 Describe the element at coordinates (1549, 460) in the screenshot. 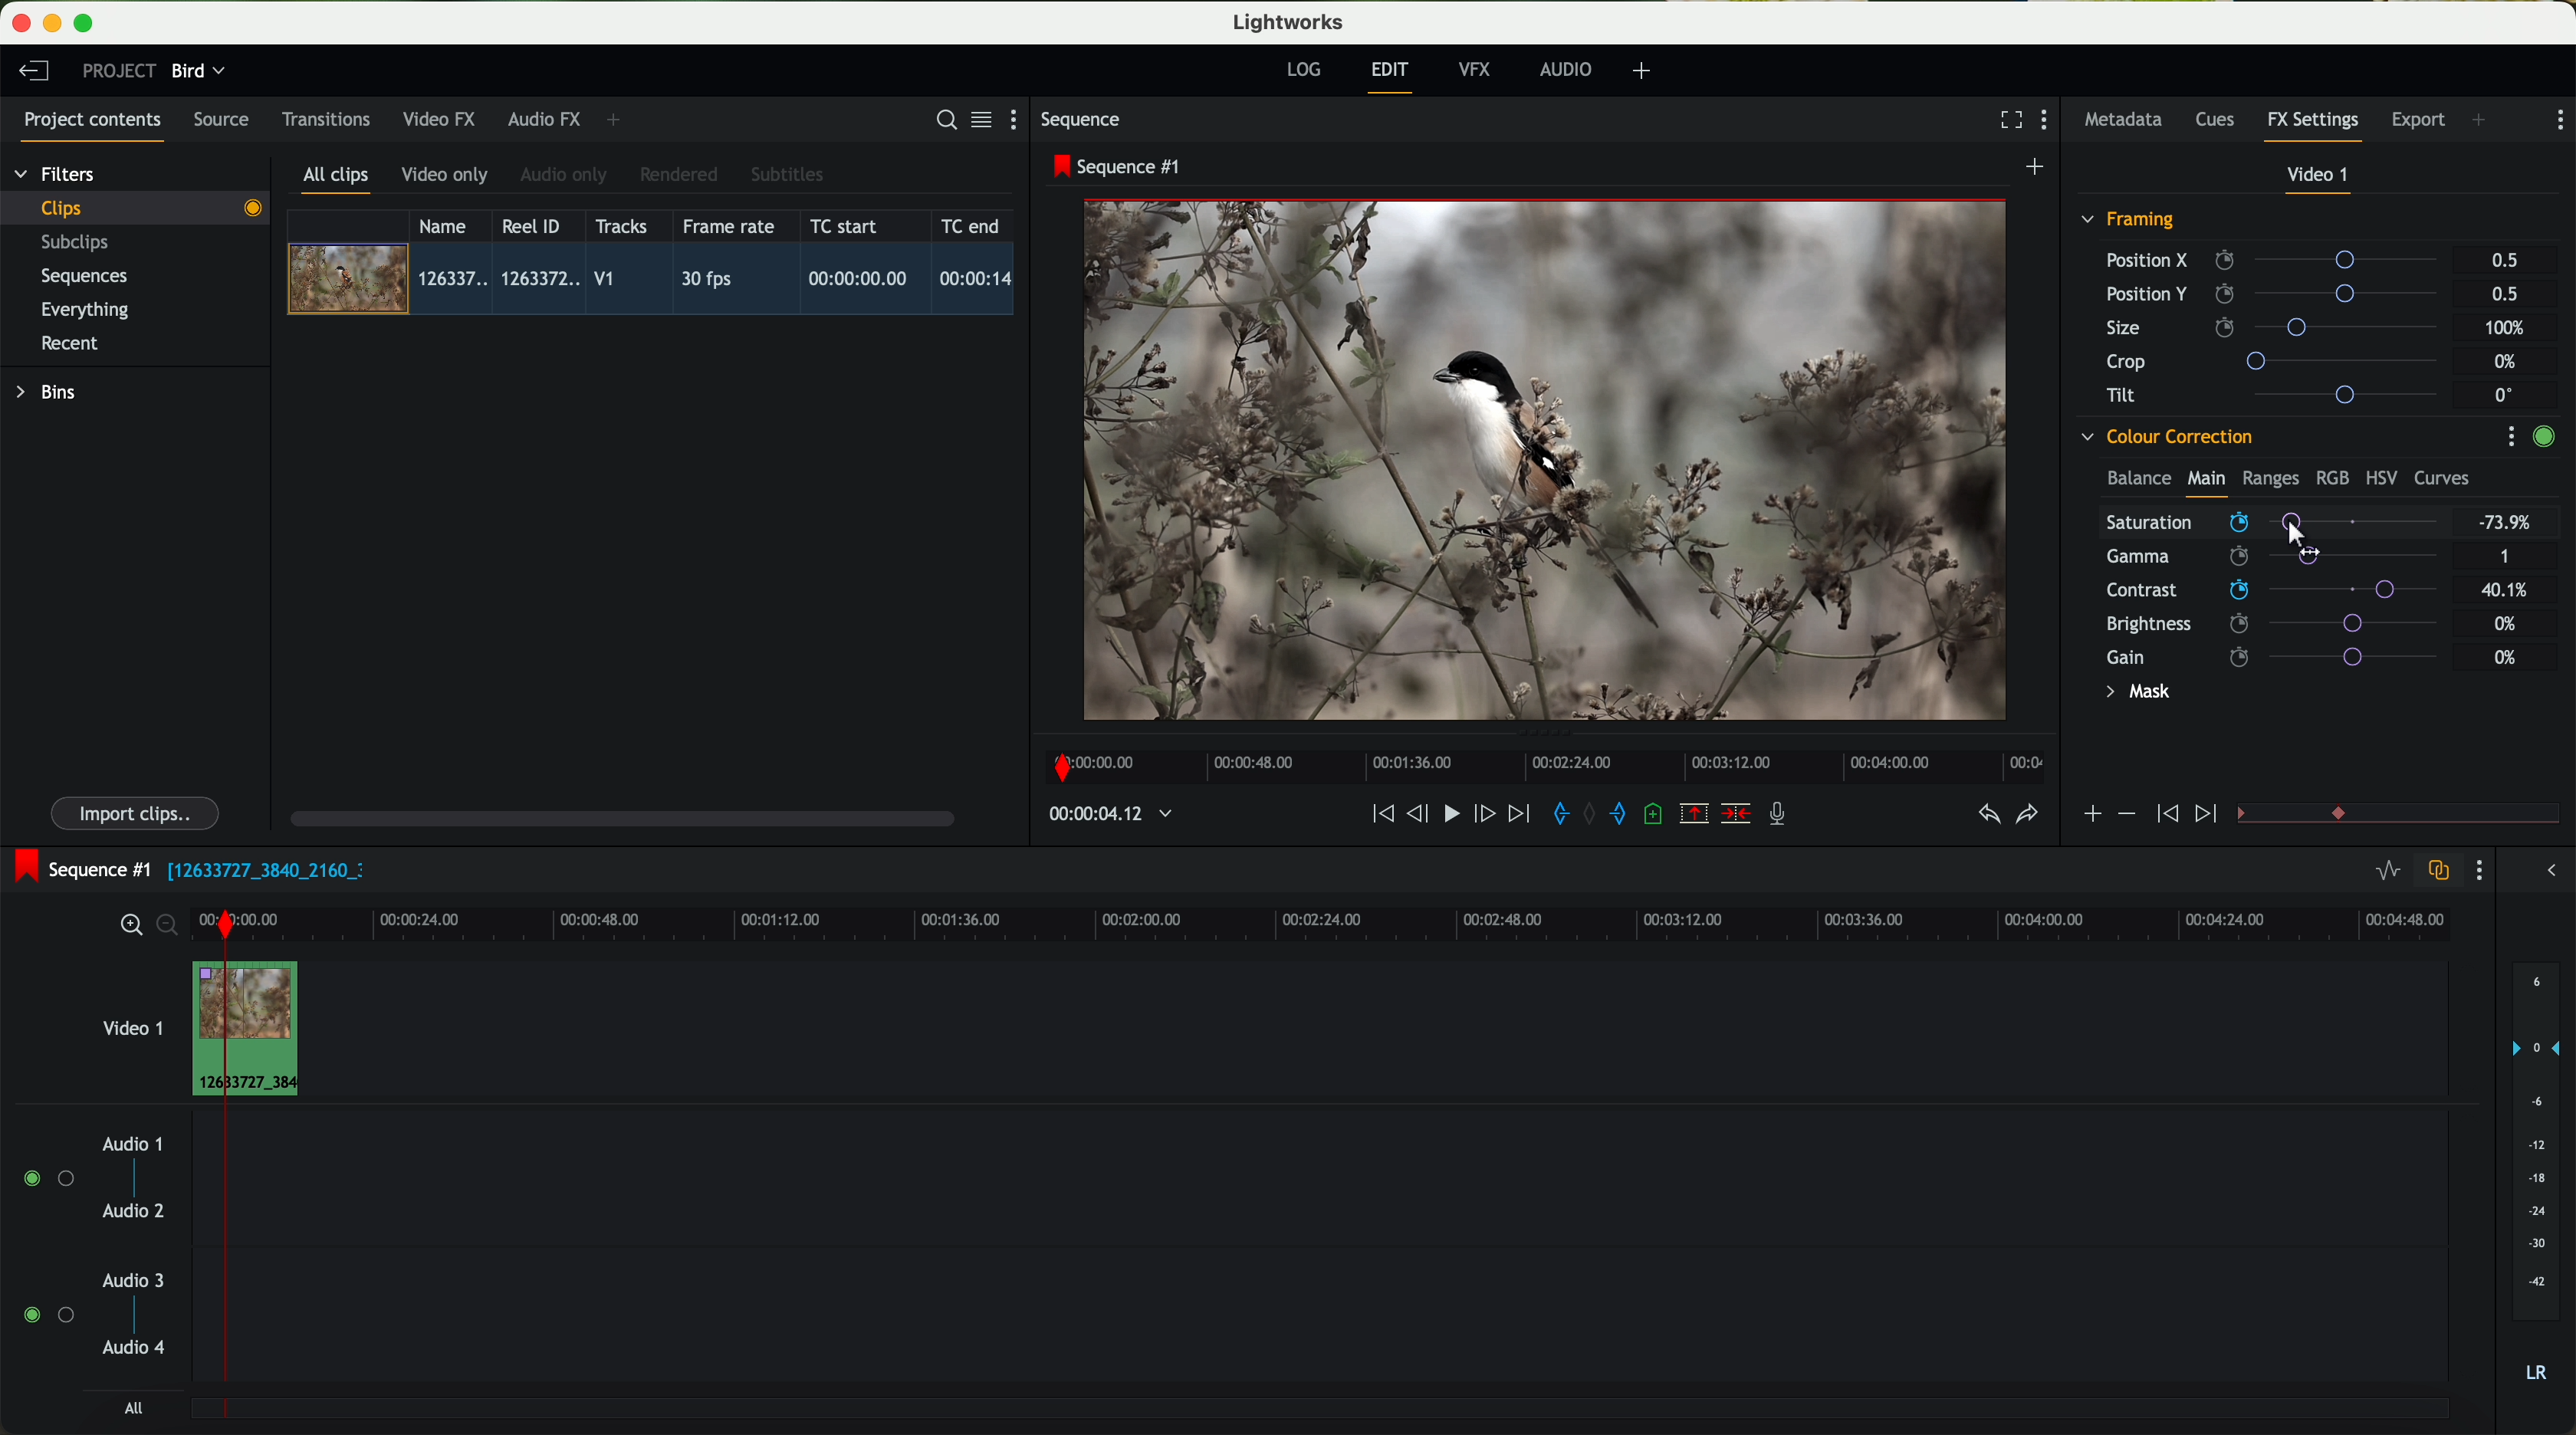

I see `applied effect` at that location.